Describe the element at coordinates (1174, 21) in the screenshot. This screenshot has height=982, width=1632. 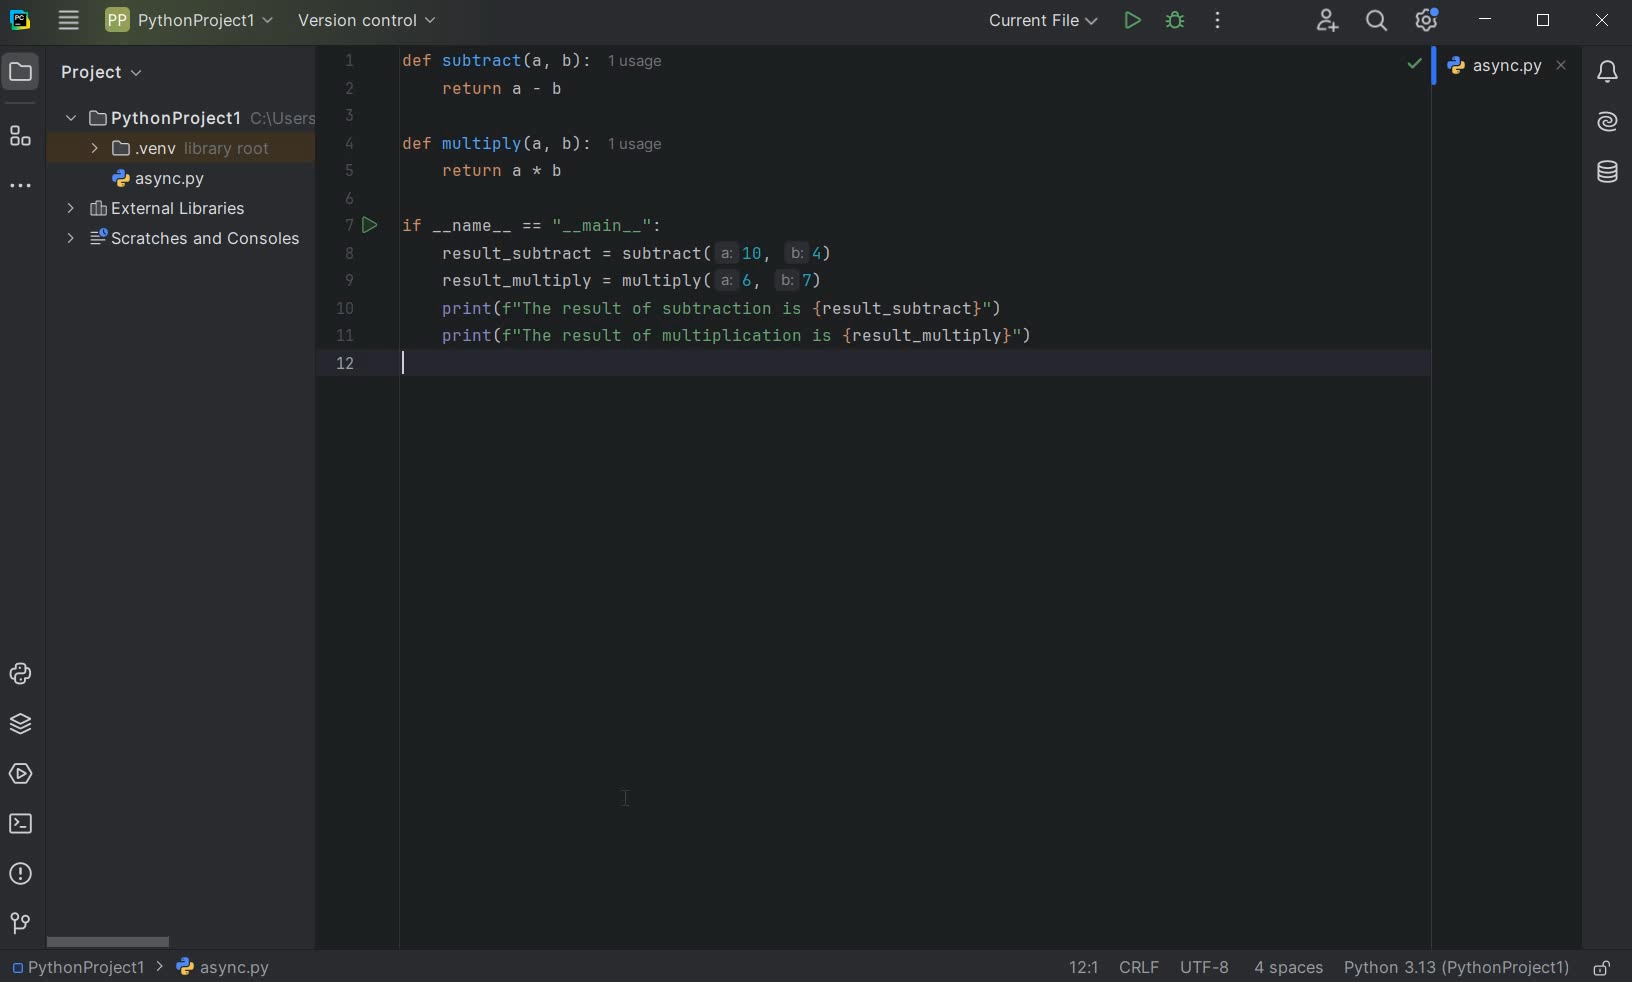
I see `debug` at that location.